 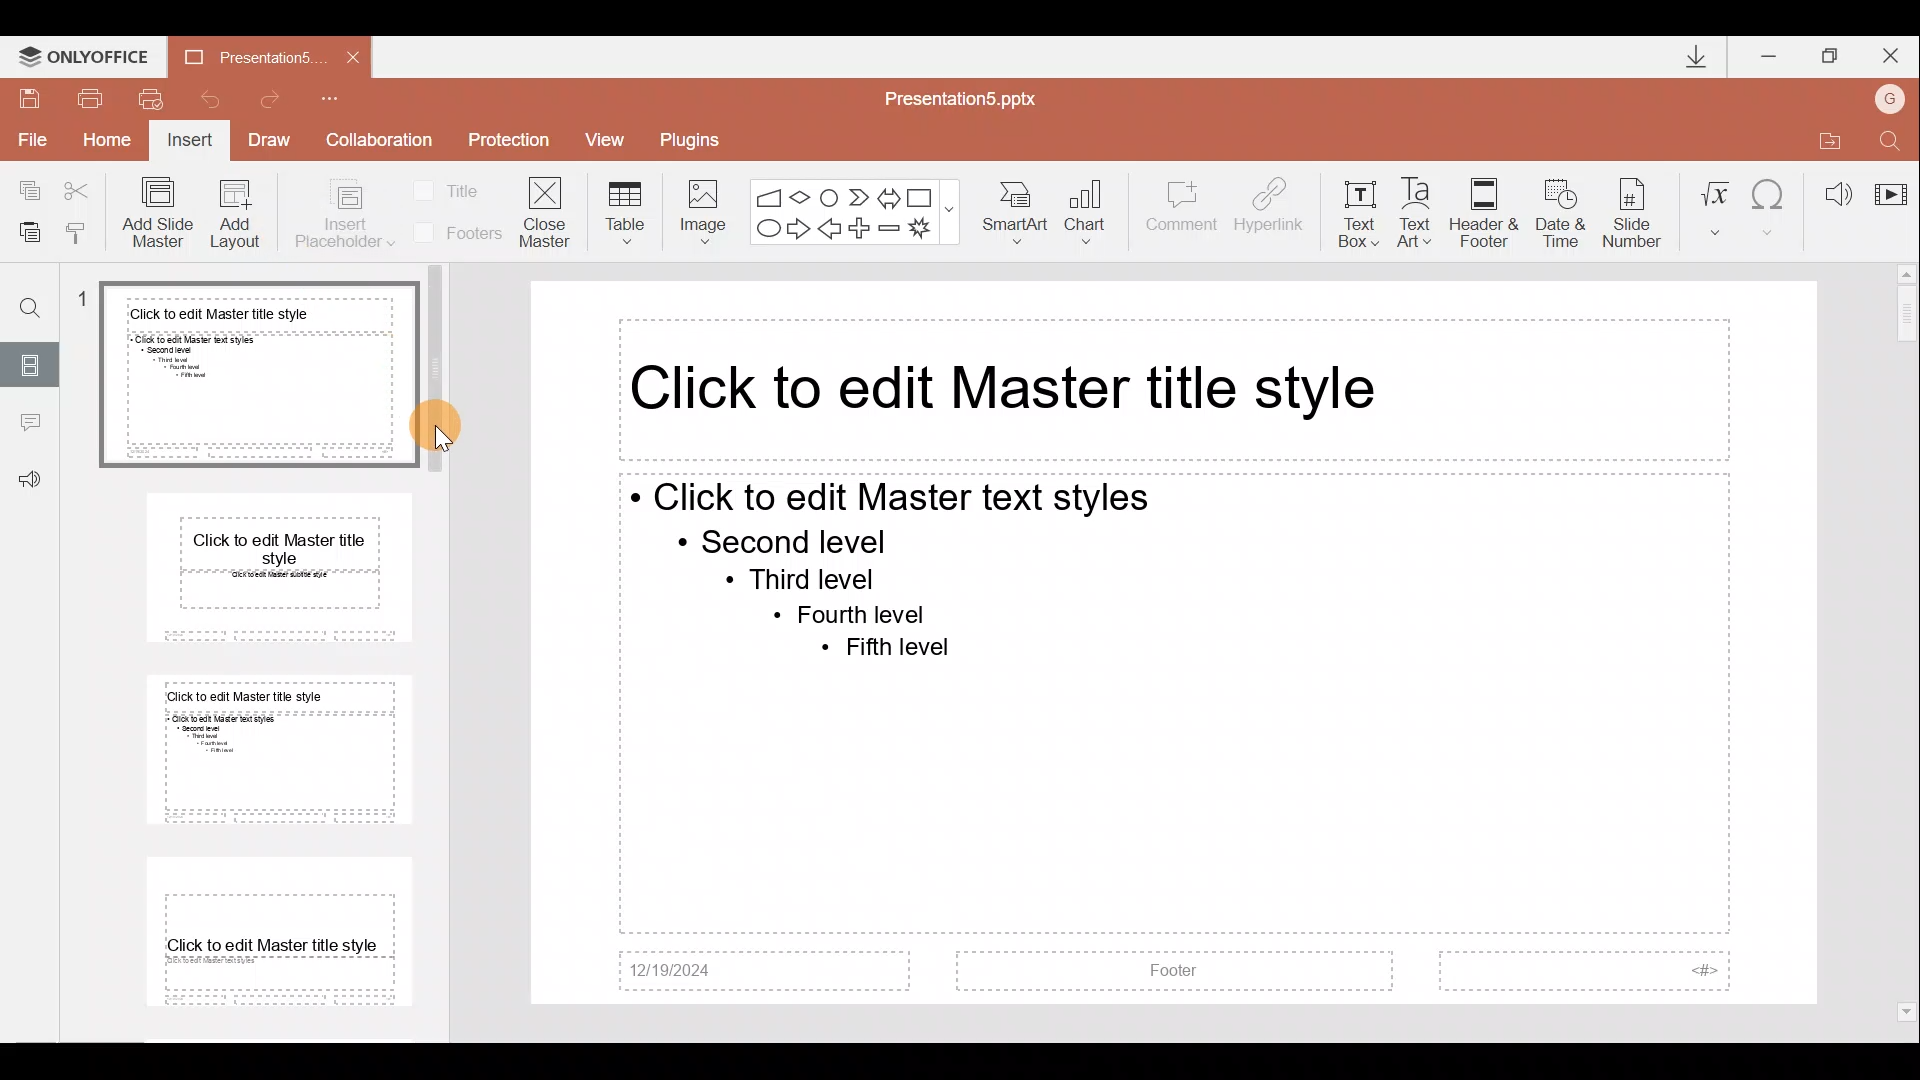 I want to click on Undo, so click(x=209, y=98).